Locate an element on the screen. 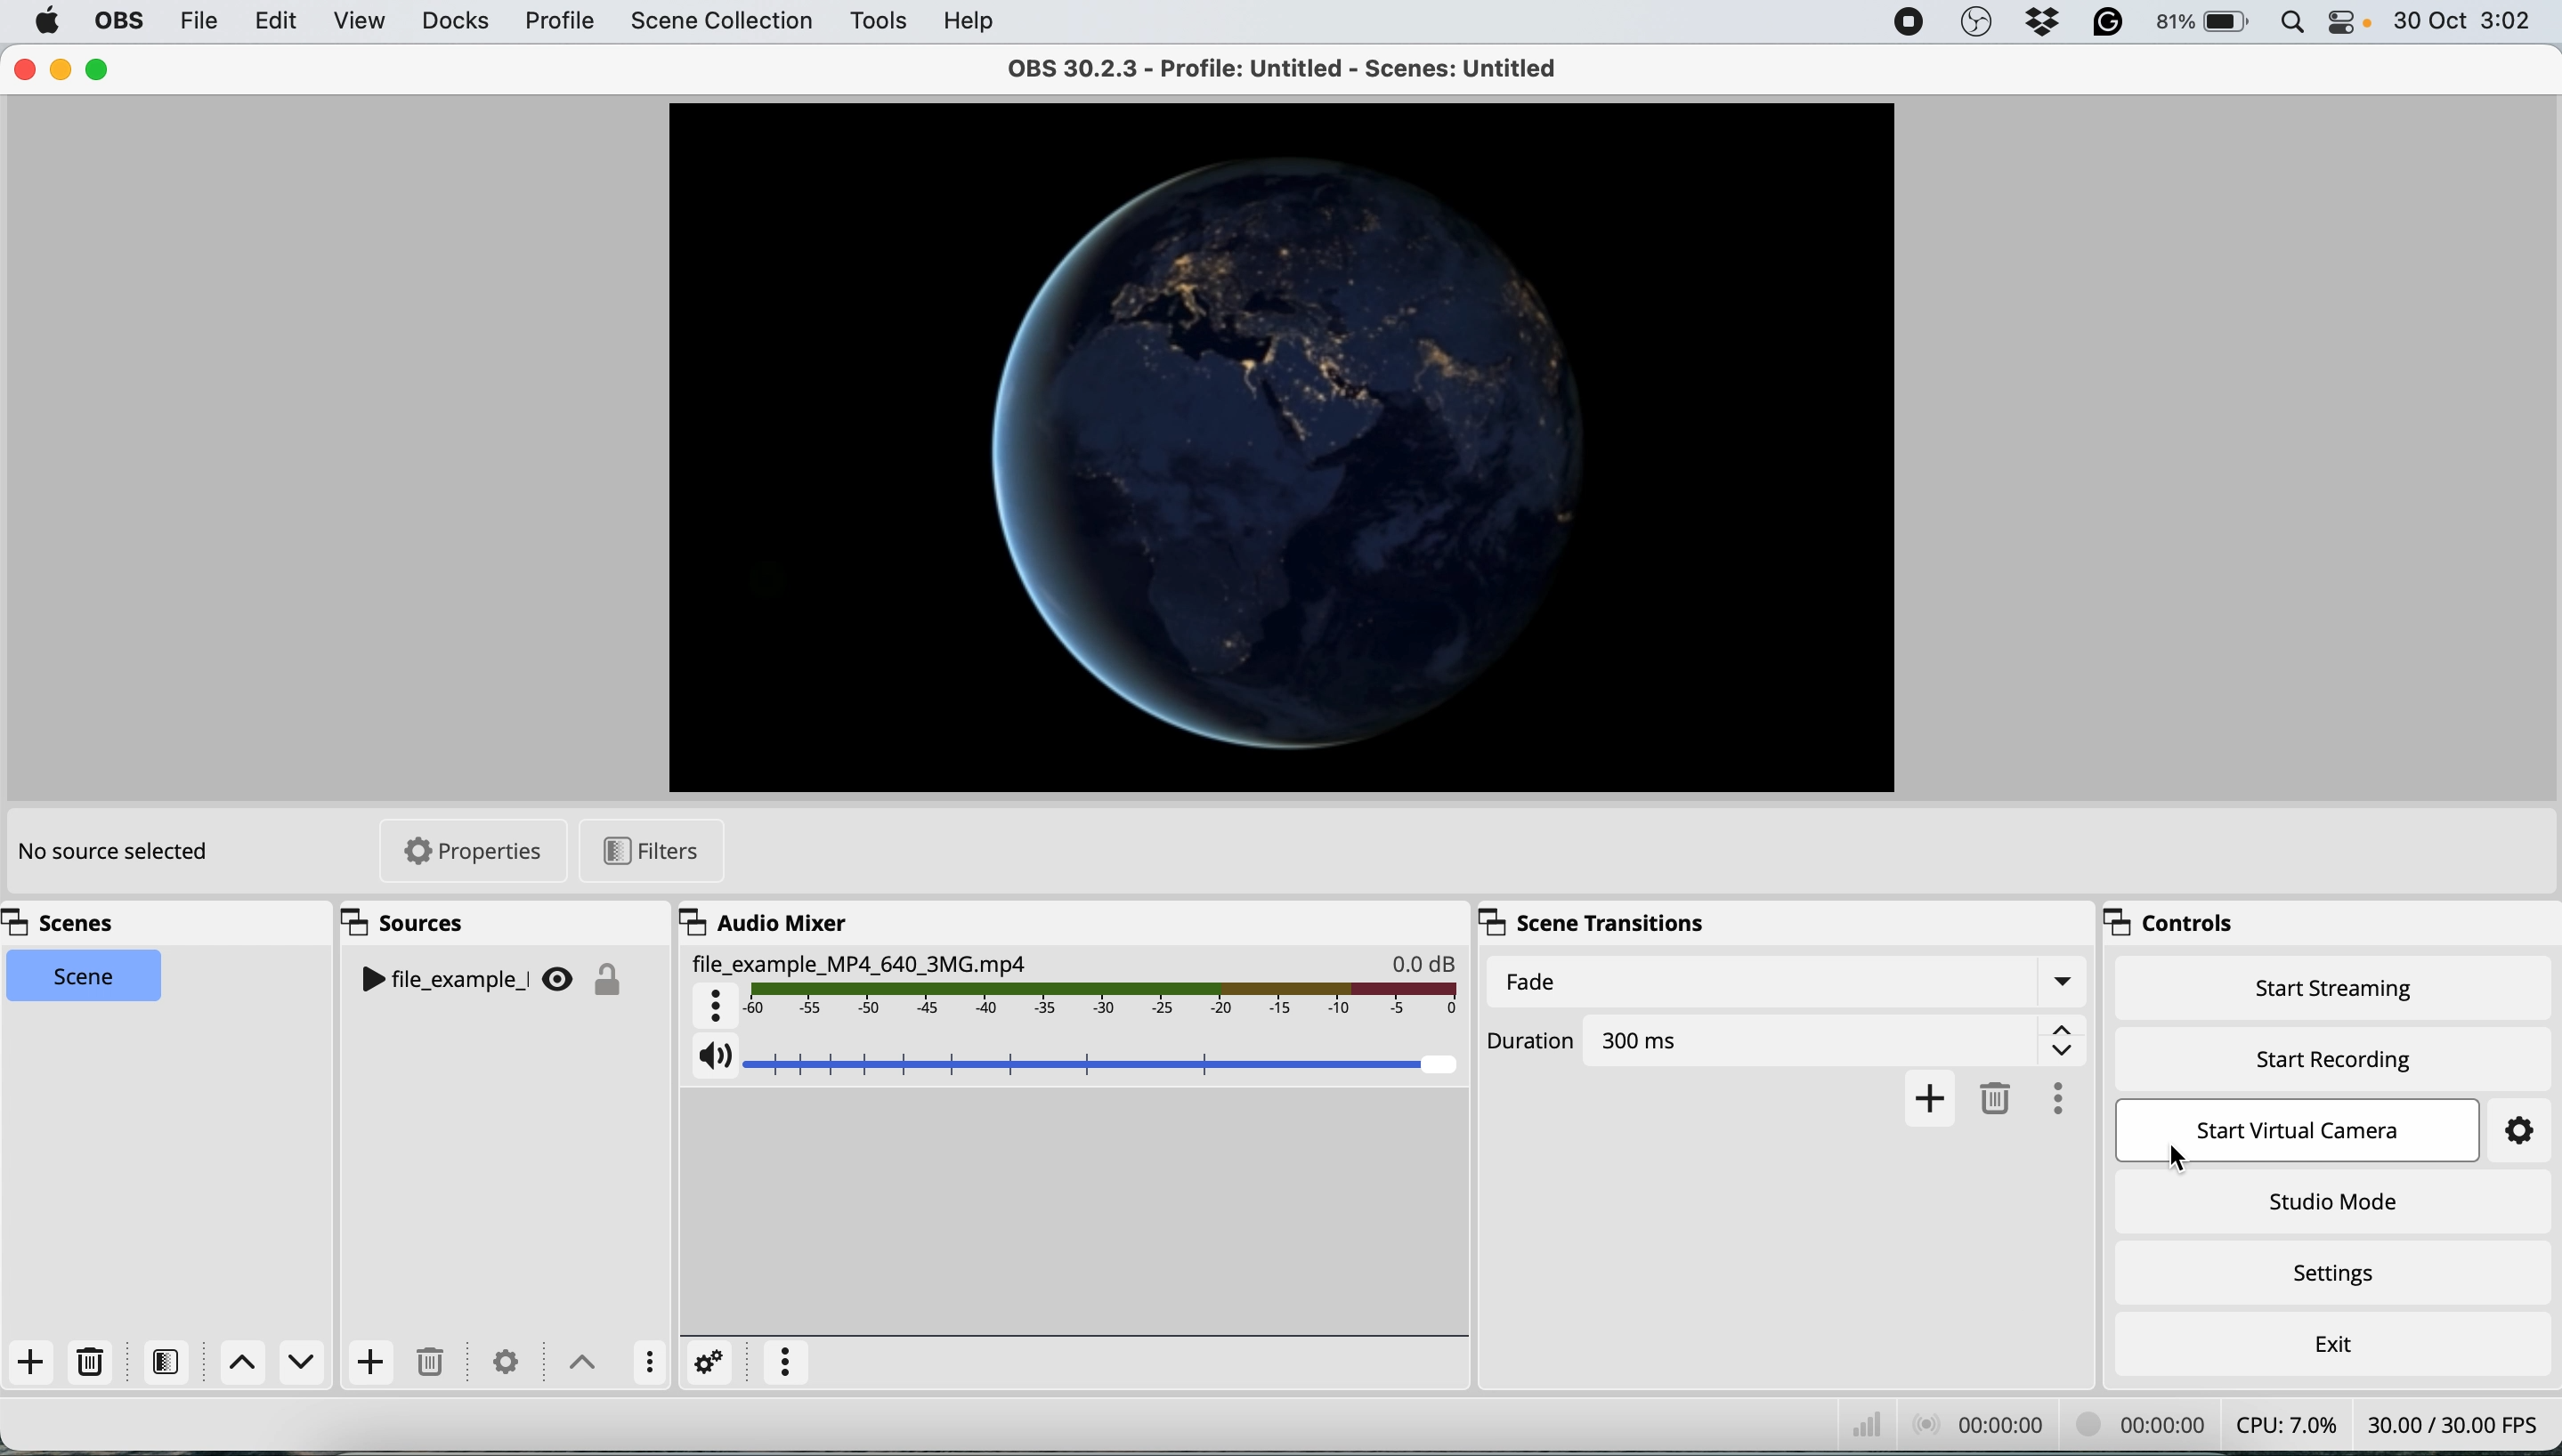 The height and width of the screenshot is (1456, 2562). sources is located at coordinates (503, 983).